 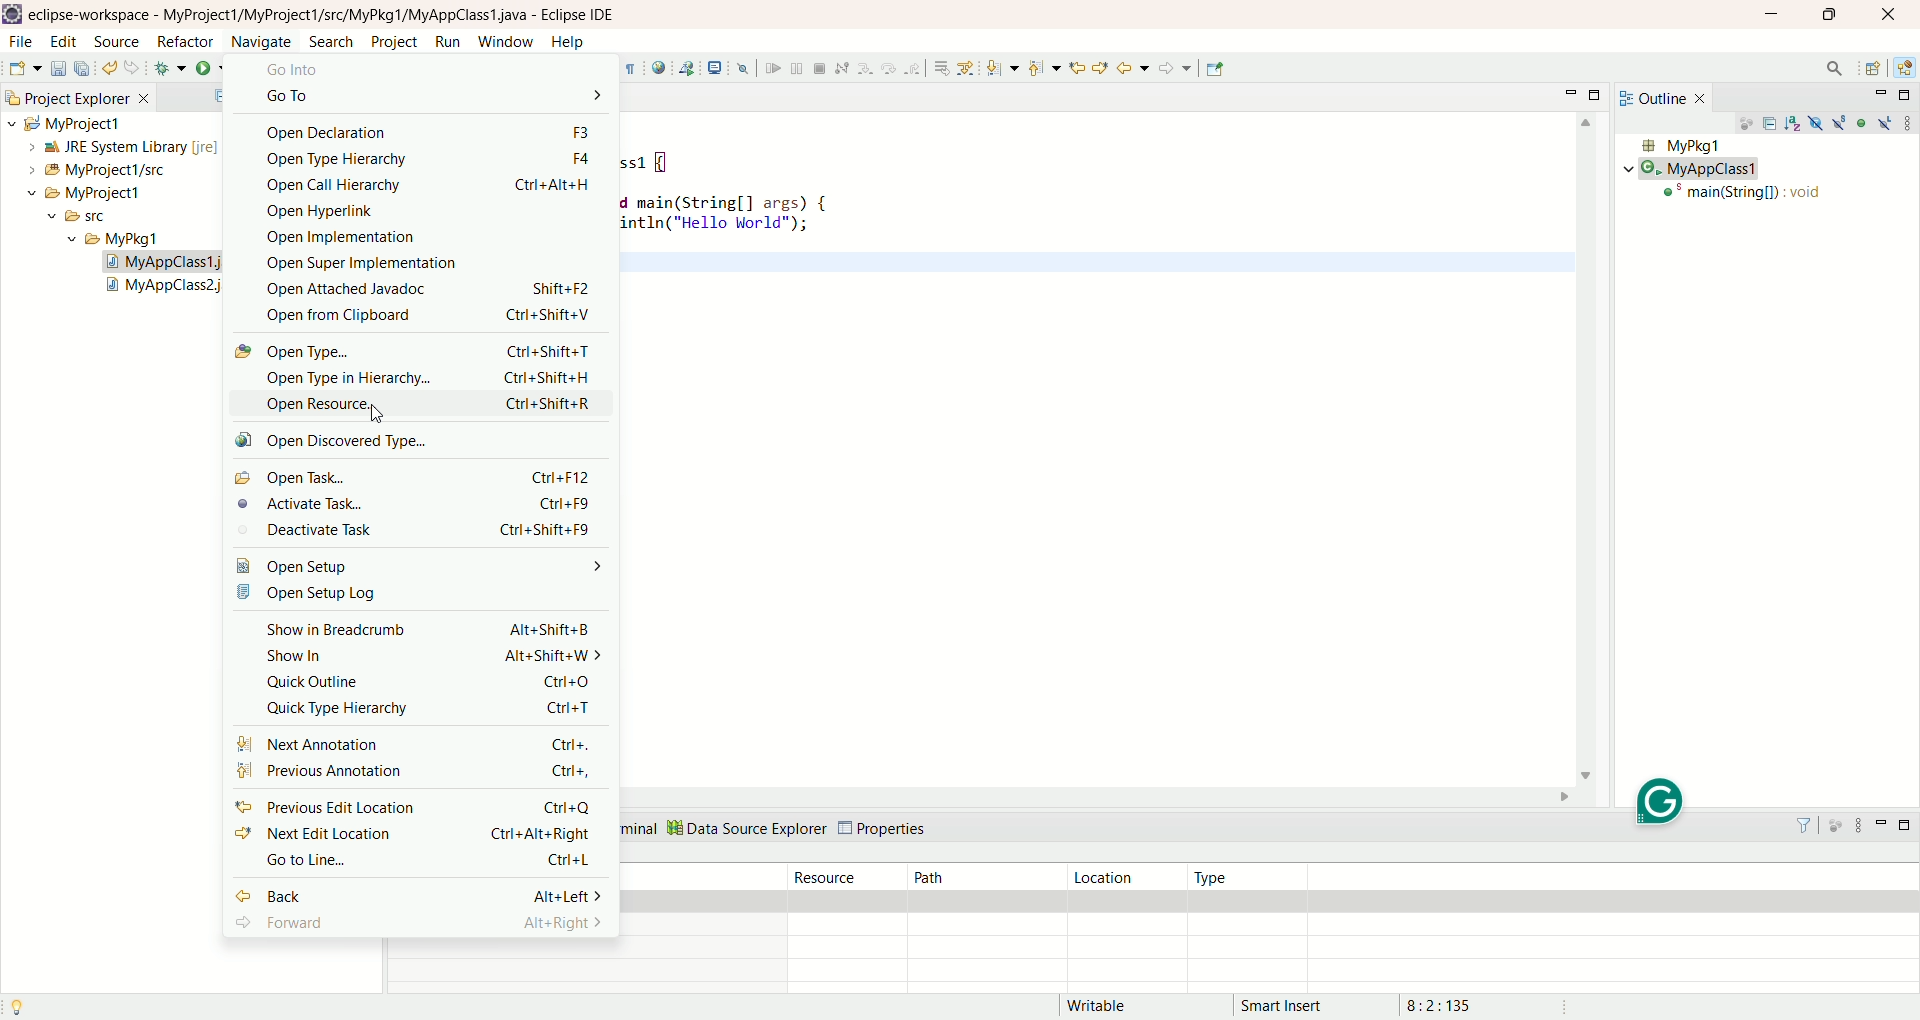 What do you see at coordinates (662, 160) in the screenshot?
I see `ss1 {` at bounding box center [662, 160].